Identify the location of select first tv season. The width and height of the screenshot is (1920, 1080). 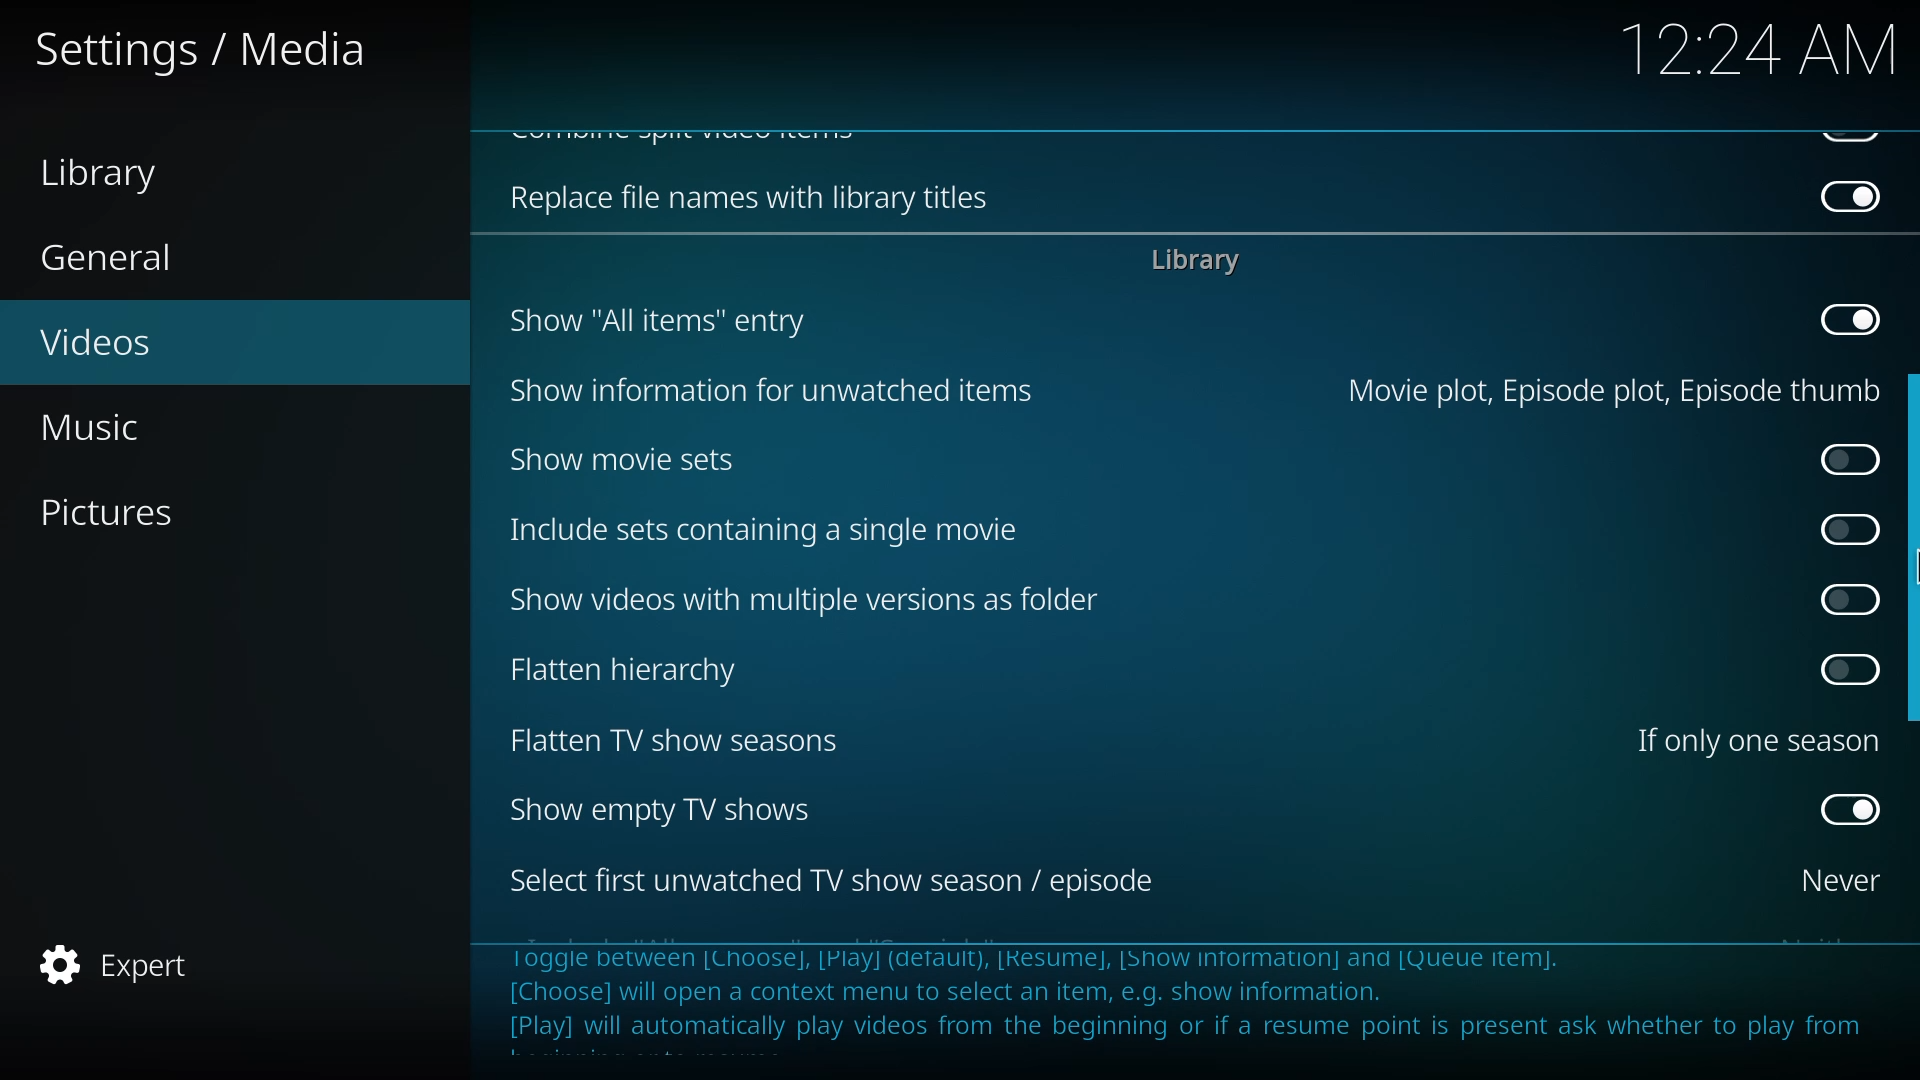
(838, 884).